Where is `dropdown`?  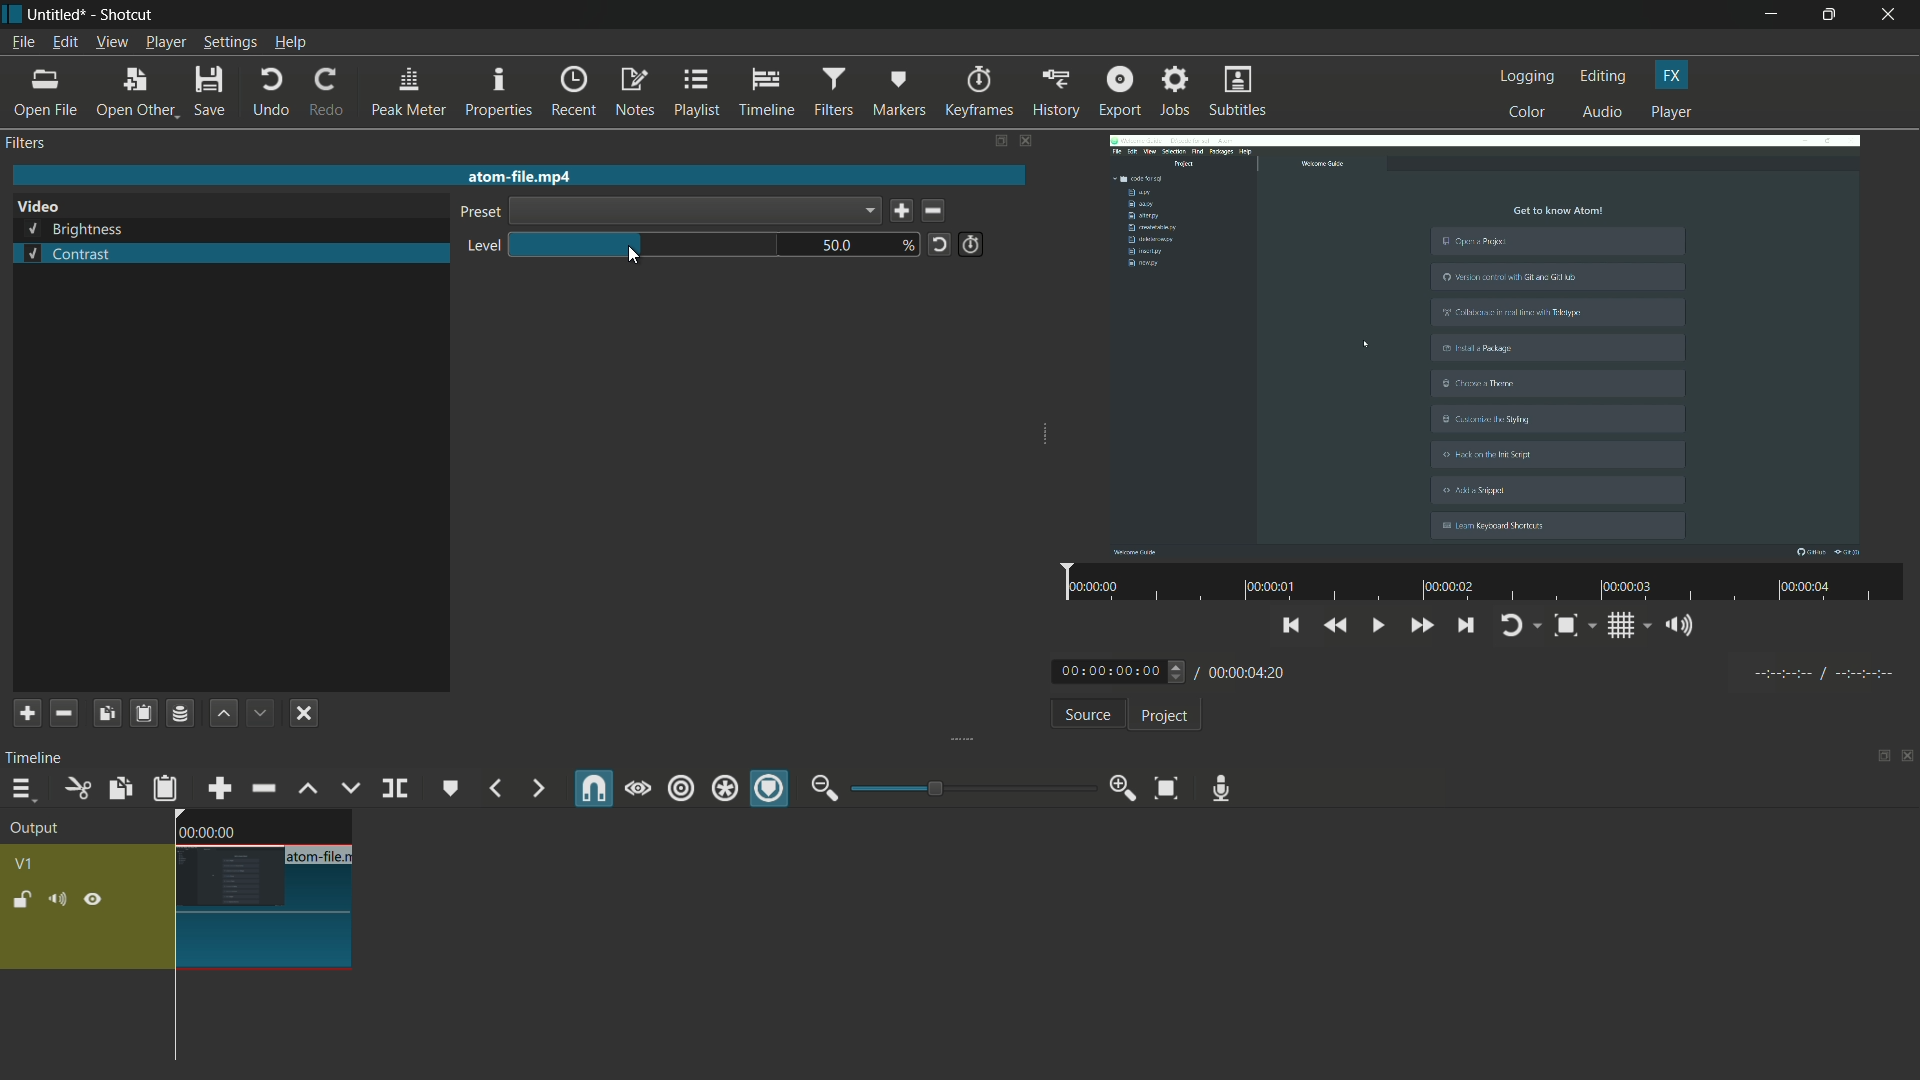 dropdown is located at coordinates (694, 211).